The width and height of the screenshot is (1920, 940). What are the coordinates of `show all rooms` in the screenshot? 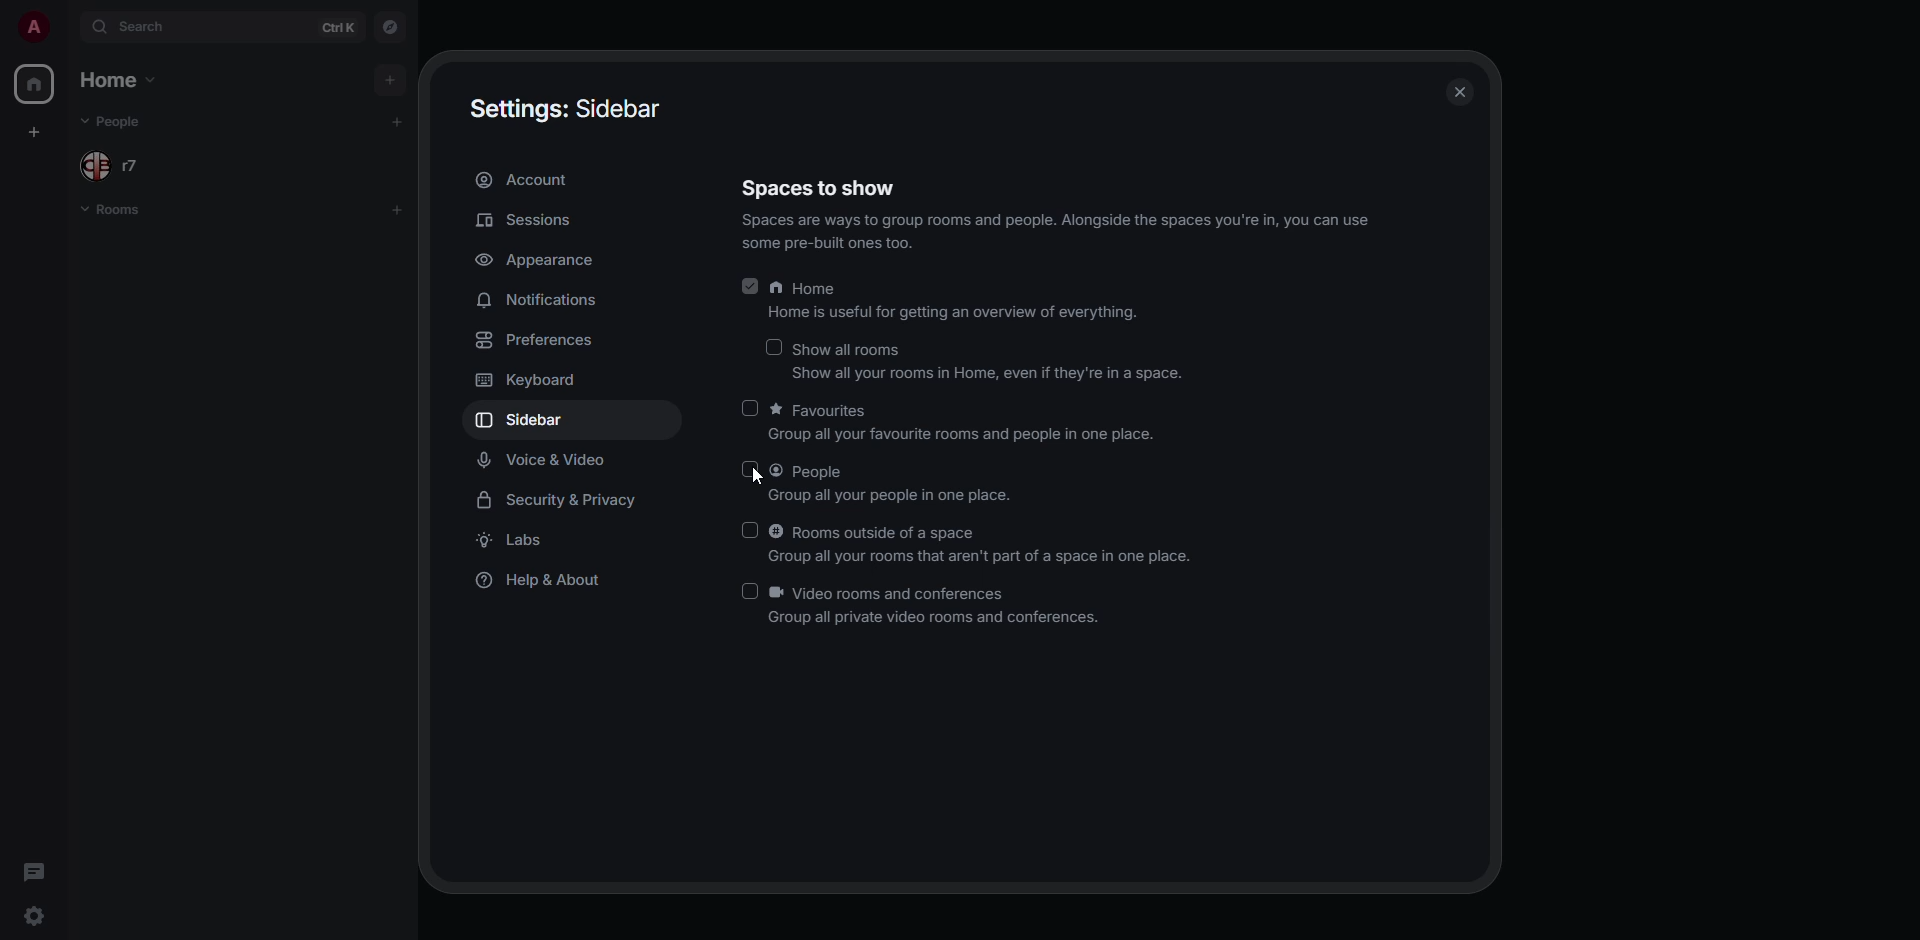 It's located at (1002, 359).